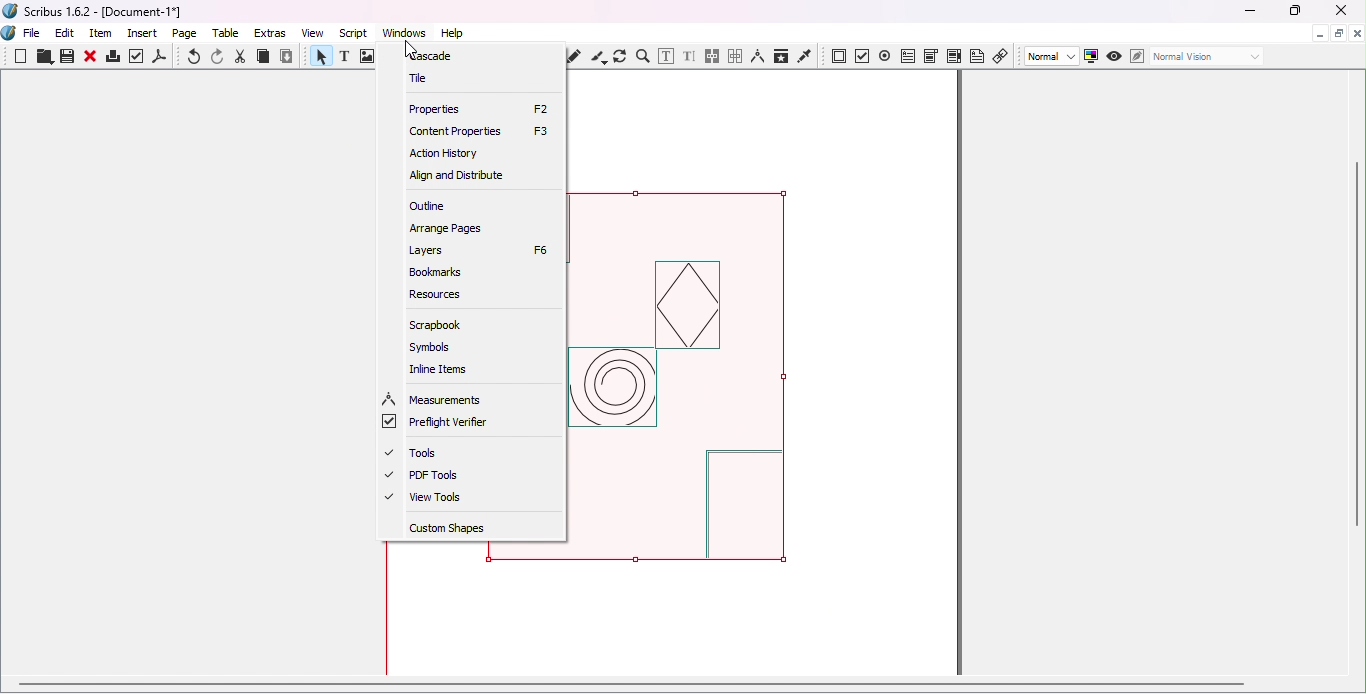 This screenshot has height=694, width=1366. Describe the element at coordinates (348, 58) in the screenshot. I see `Text frame` at that location.